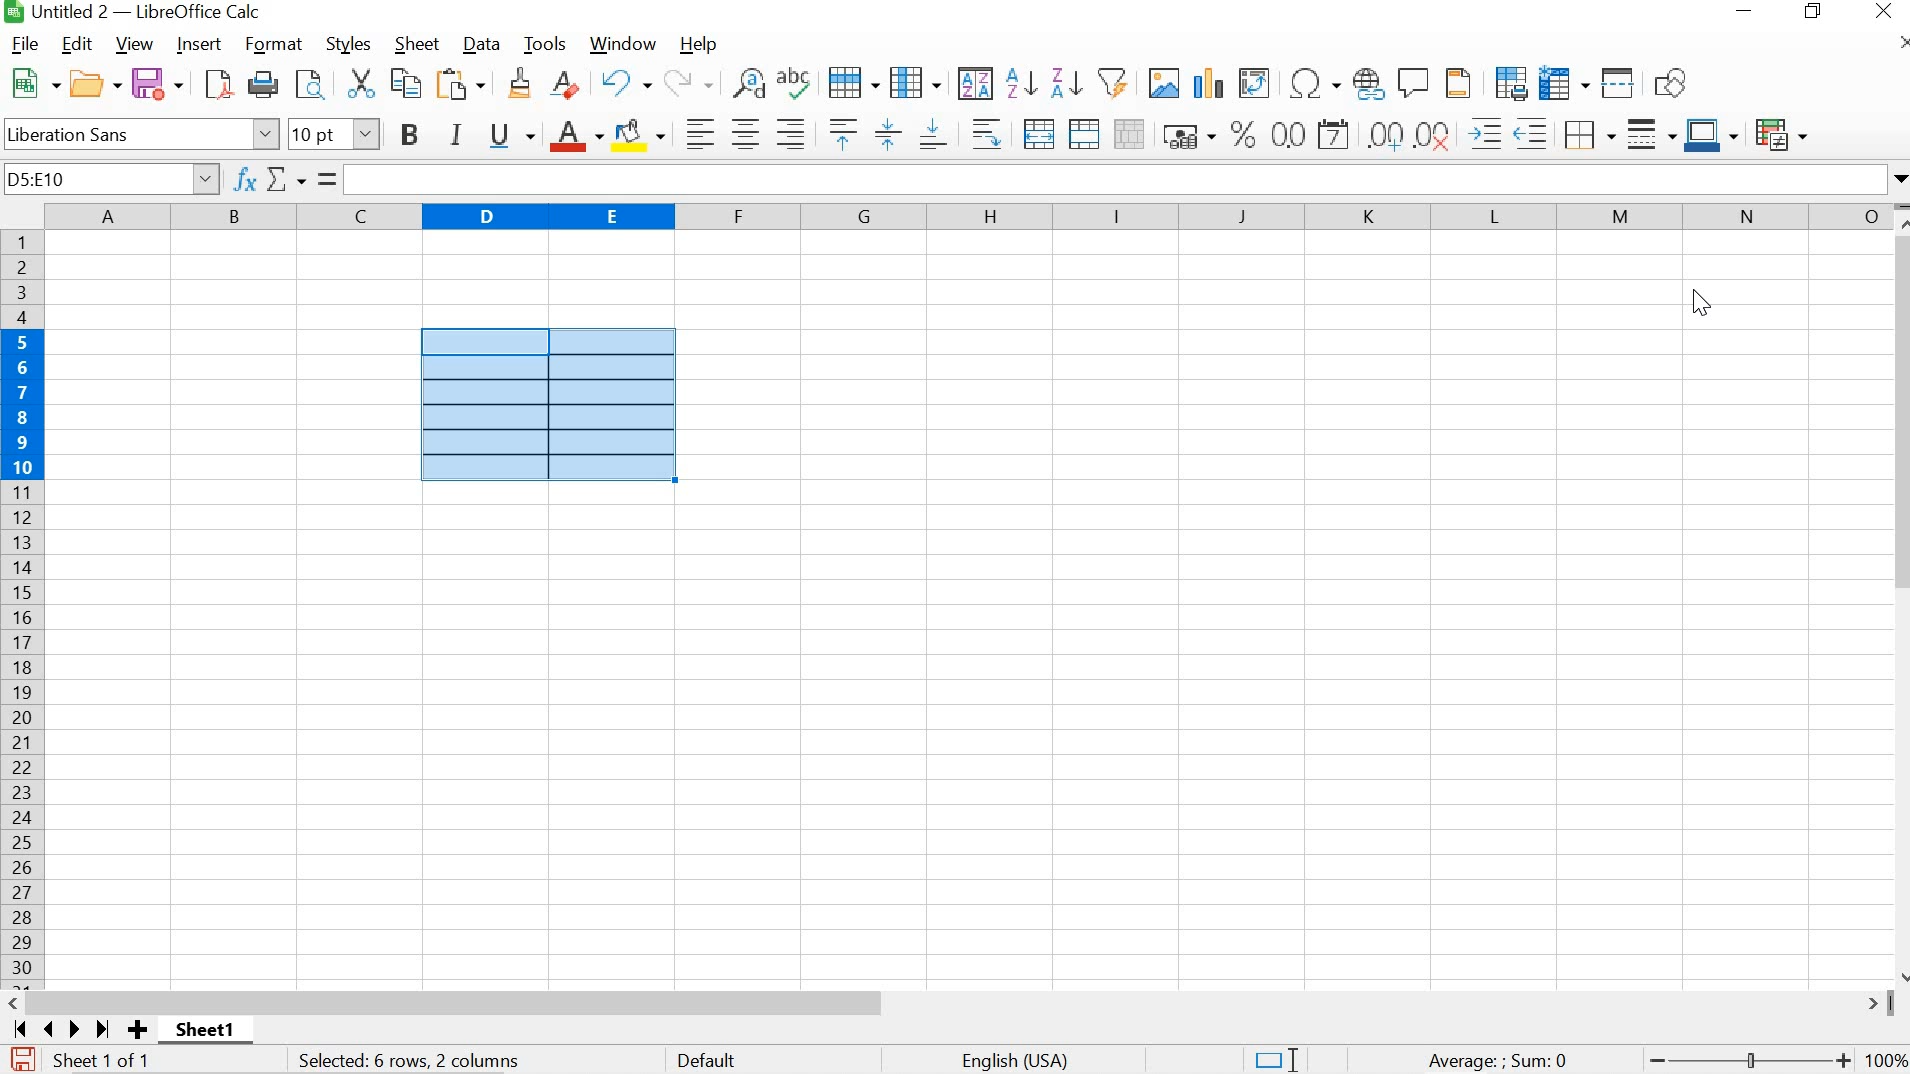 The image size is (1910, 1074). What do you see at coordinates (745, 133) in the screenshot?
I see `ALIGN CENTER` at bounding box center [745, 133].